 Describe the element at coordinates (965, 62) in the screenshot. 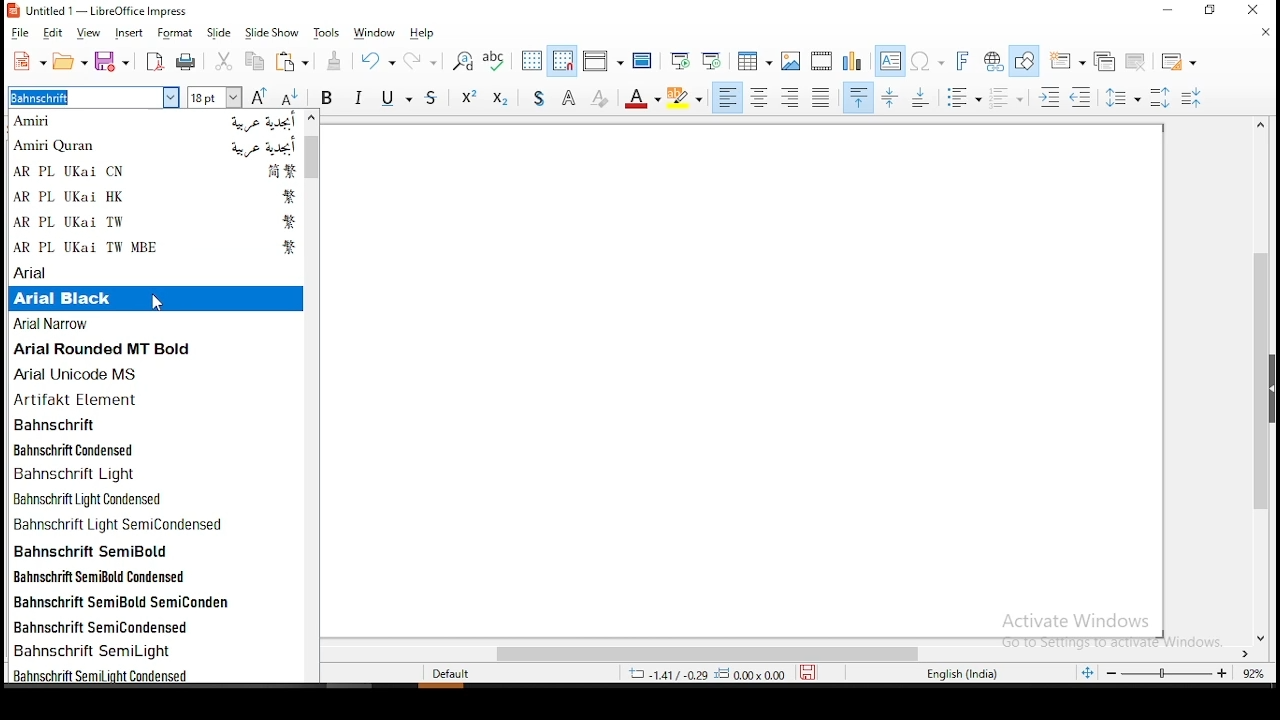

I see `insert font work text` at that location.